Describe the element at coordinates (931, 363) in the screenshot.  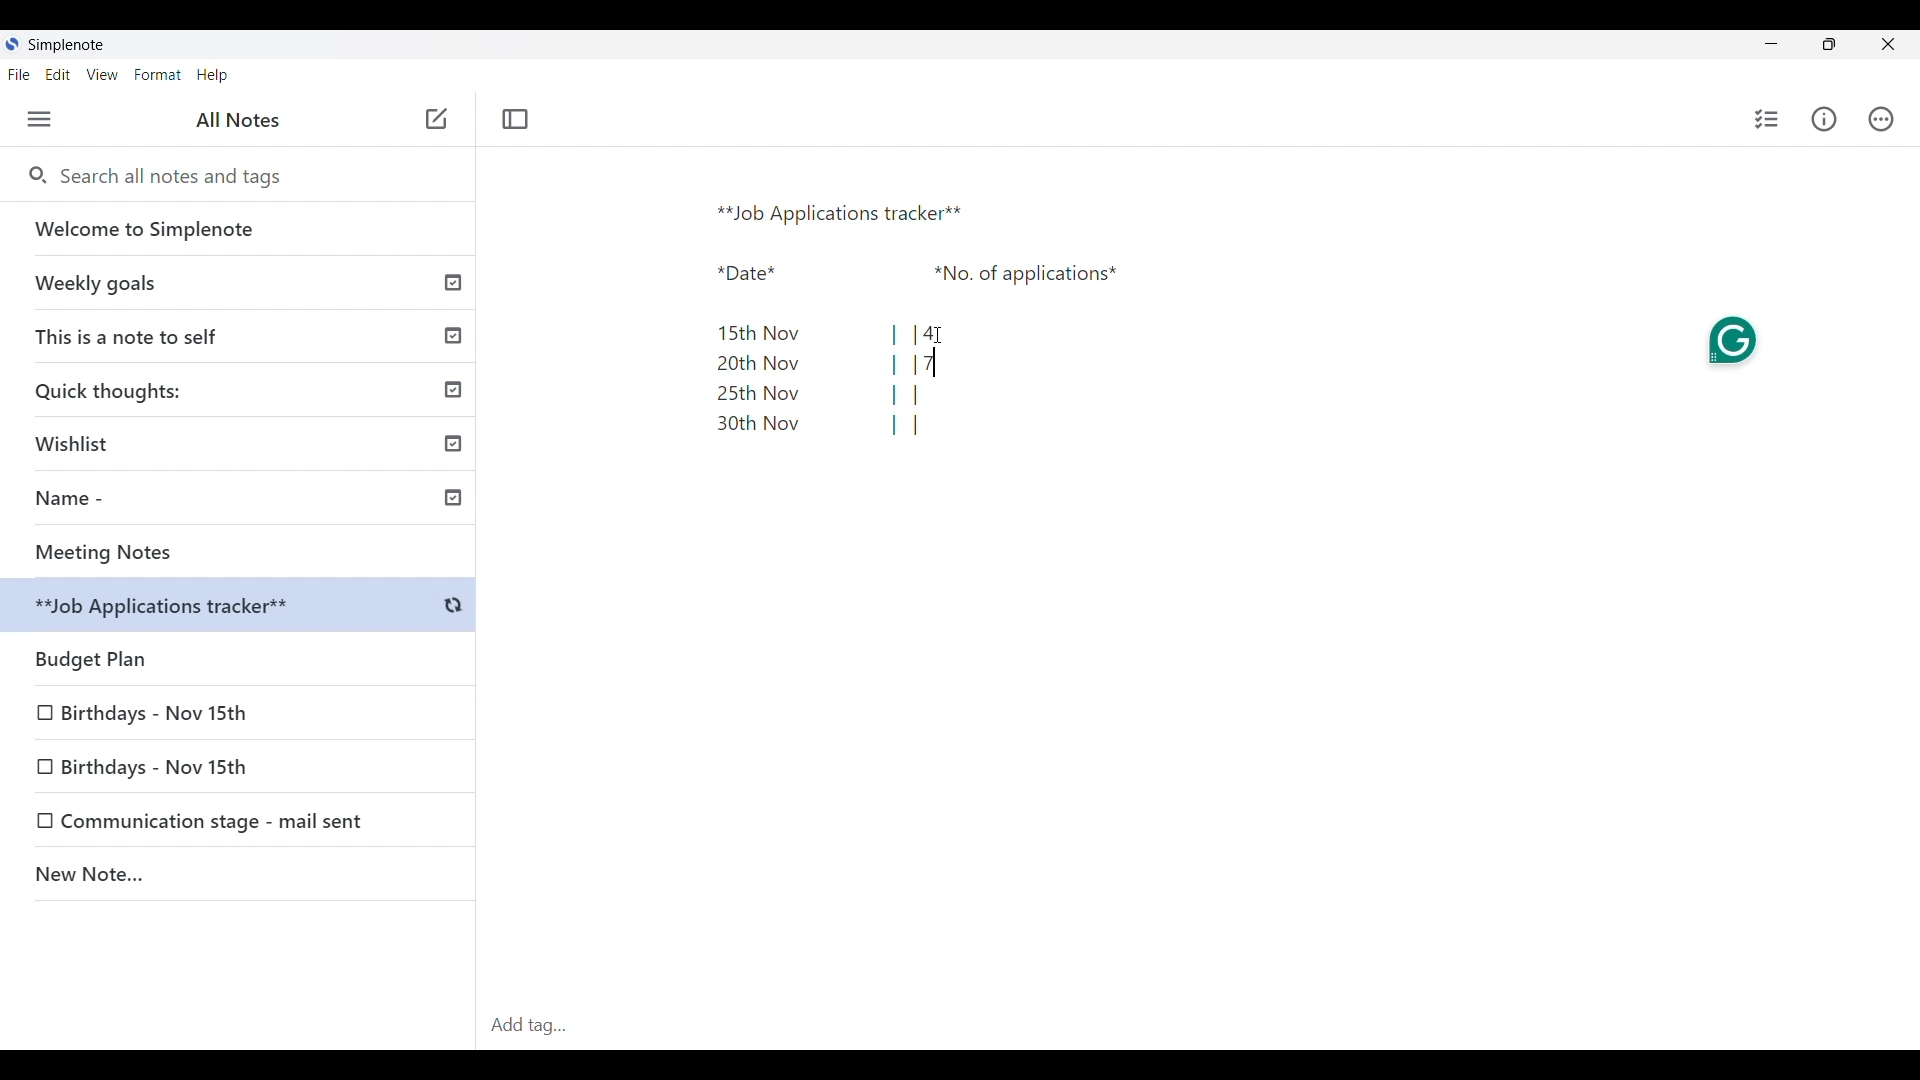
I see `Text cursor` at that location.